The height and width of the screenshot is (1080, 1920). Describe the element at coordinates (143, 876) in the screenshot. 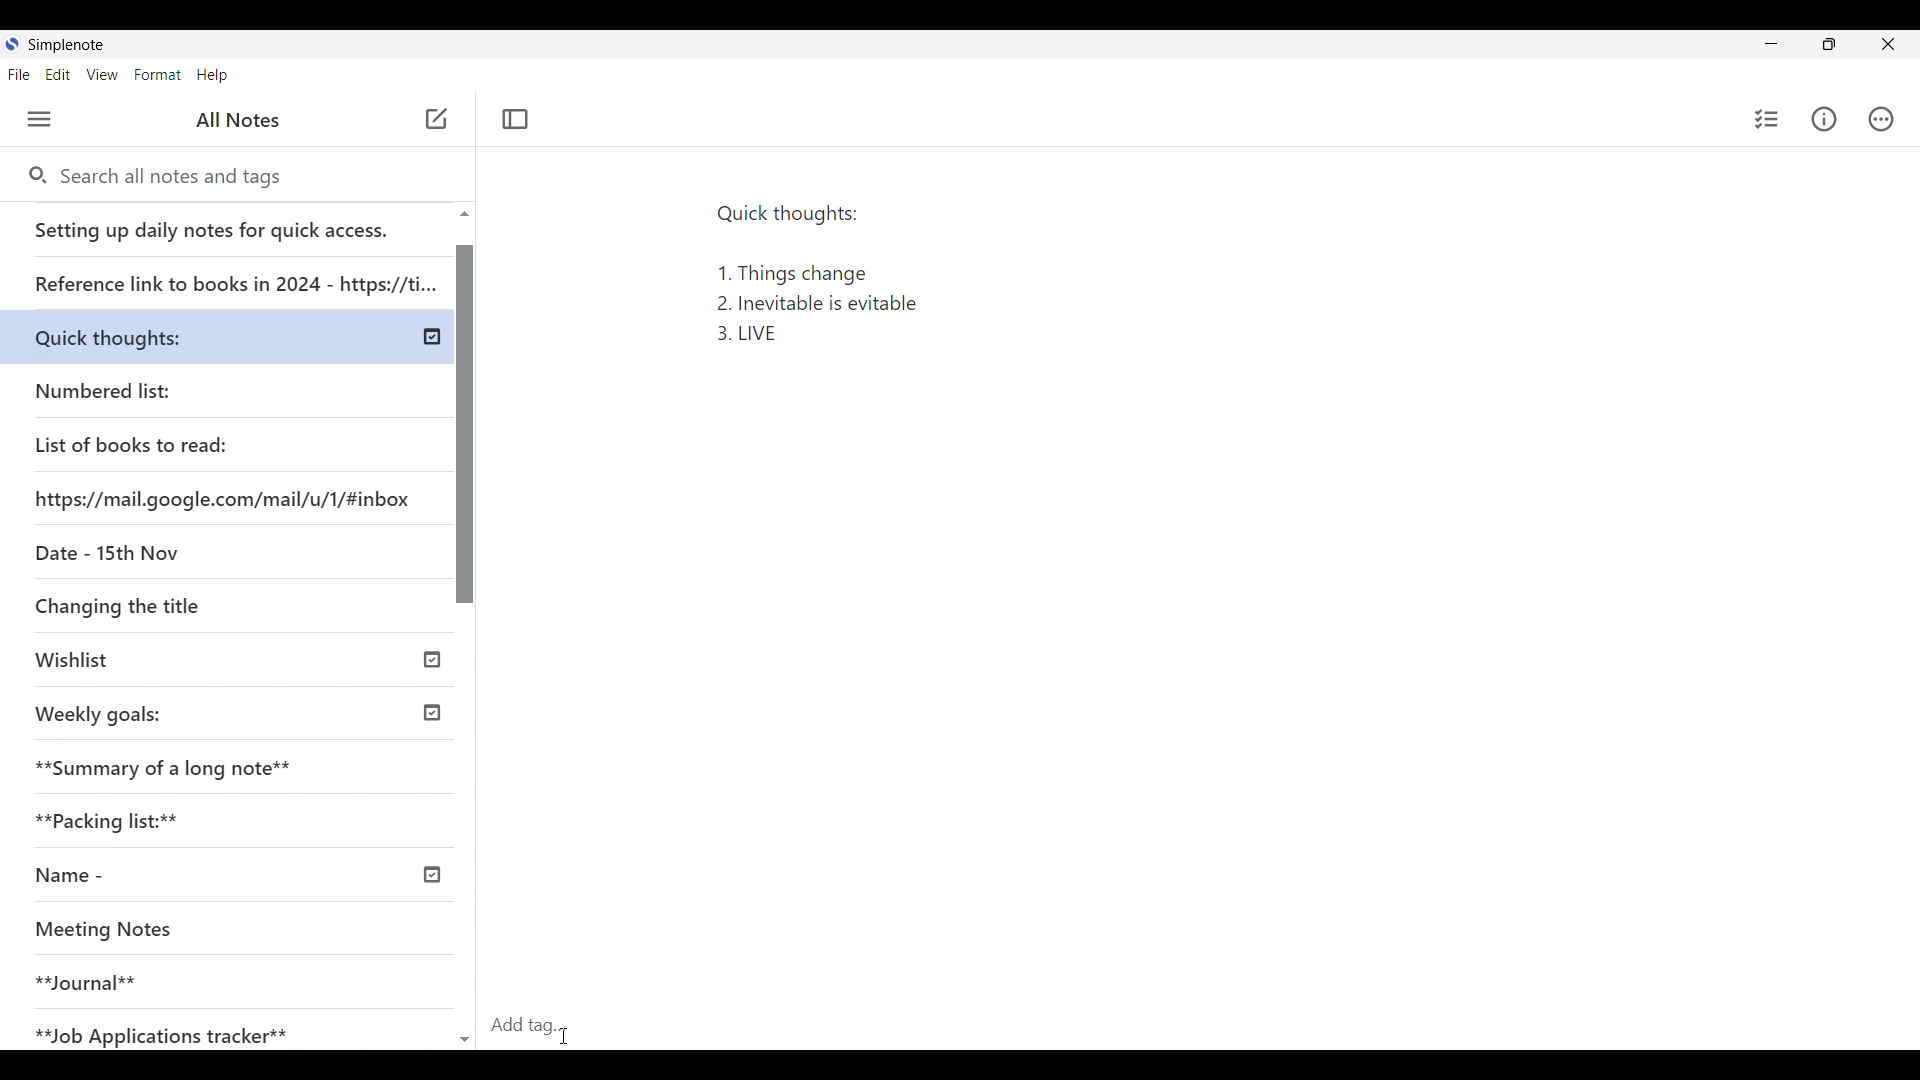

I see `Name` at that location.